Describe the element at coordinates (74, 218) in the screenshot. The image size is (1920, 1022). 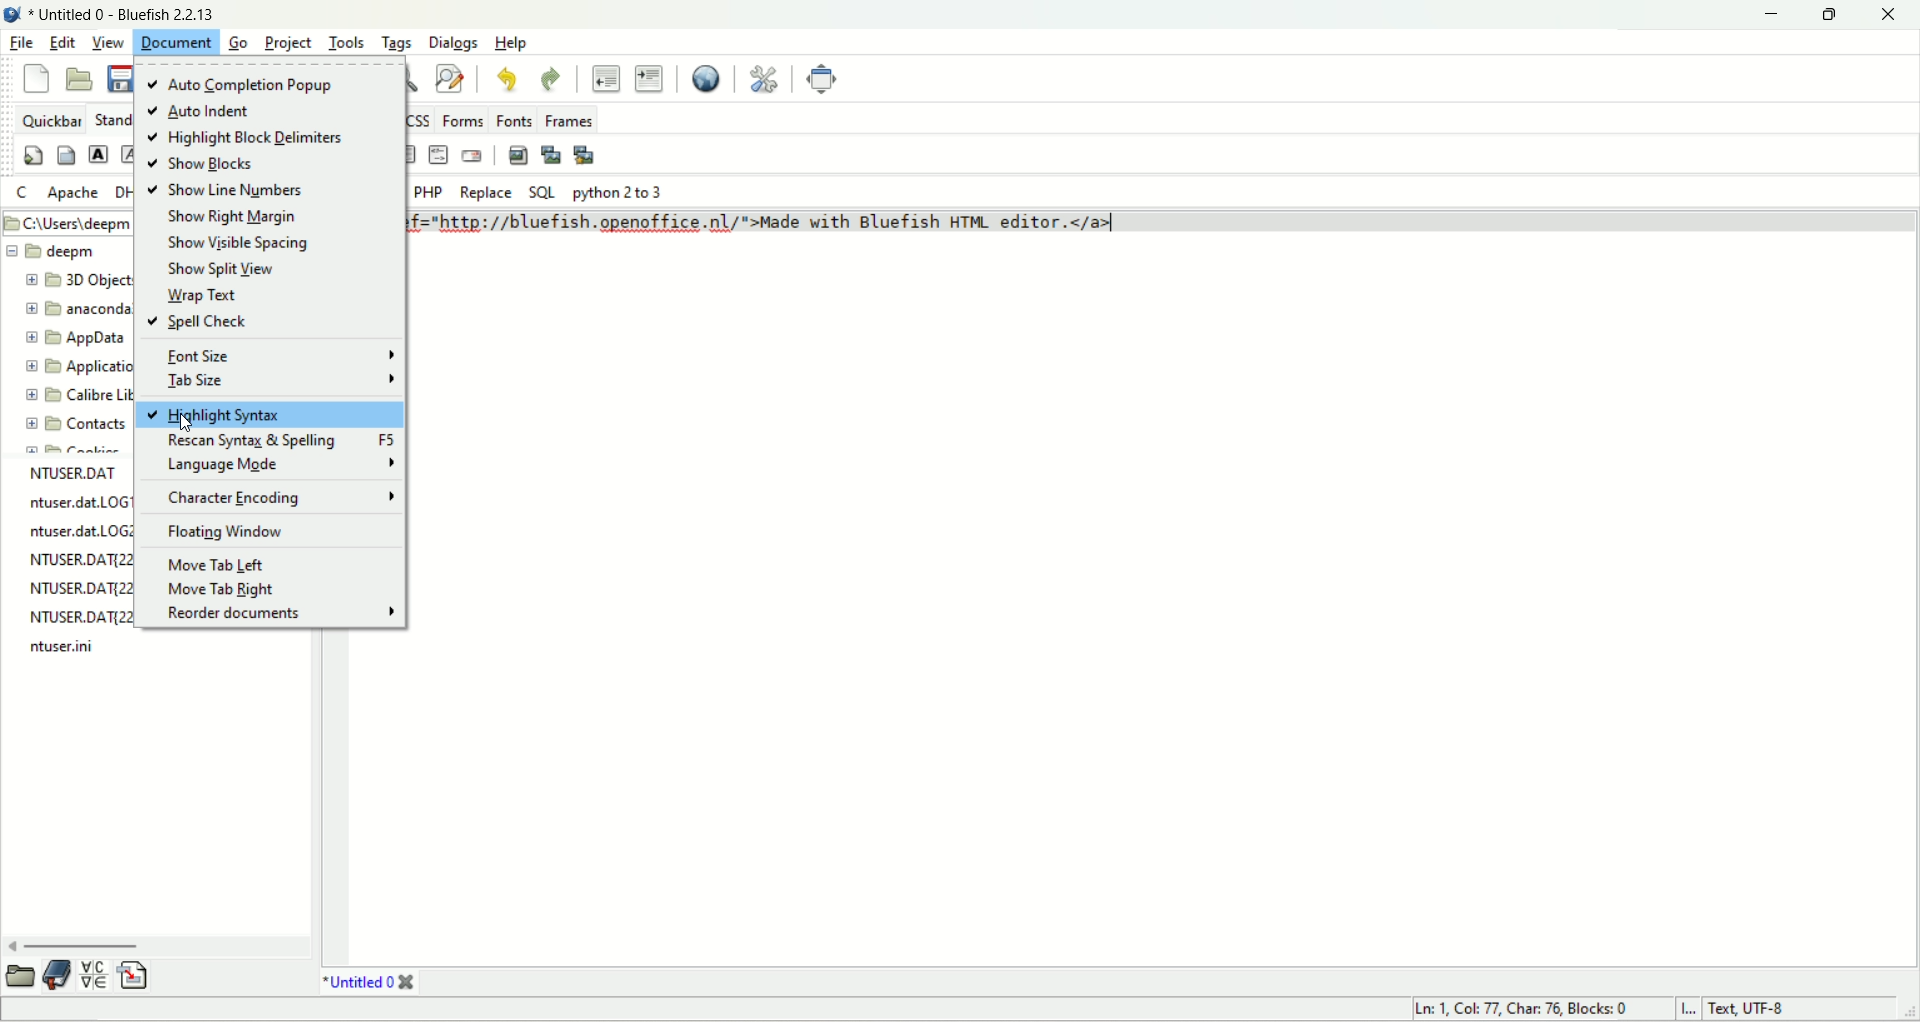
I see `location` at that location.